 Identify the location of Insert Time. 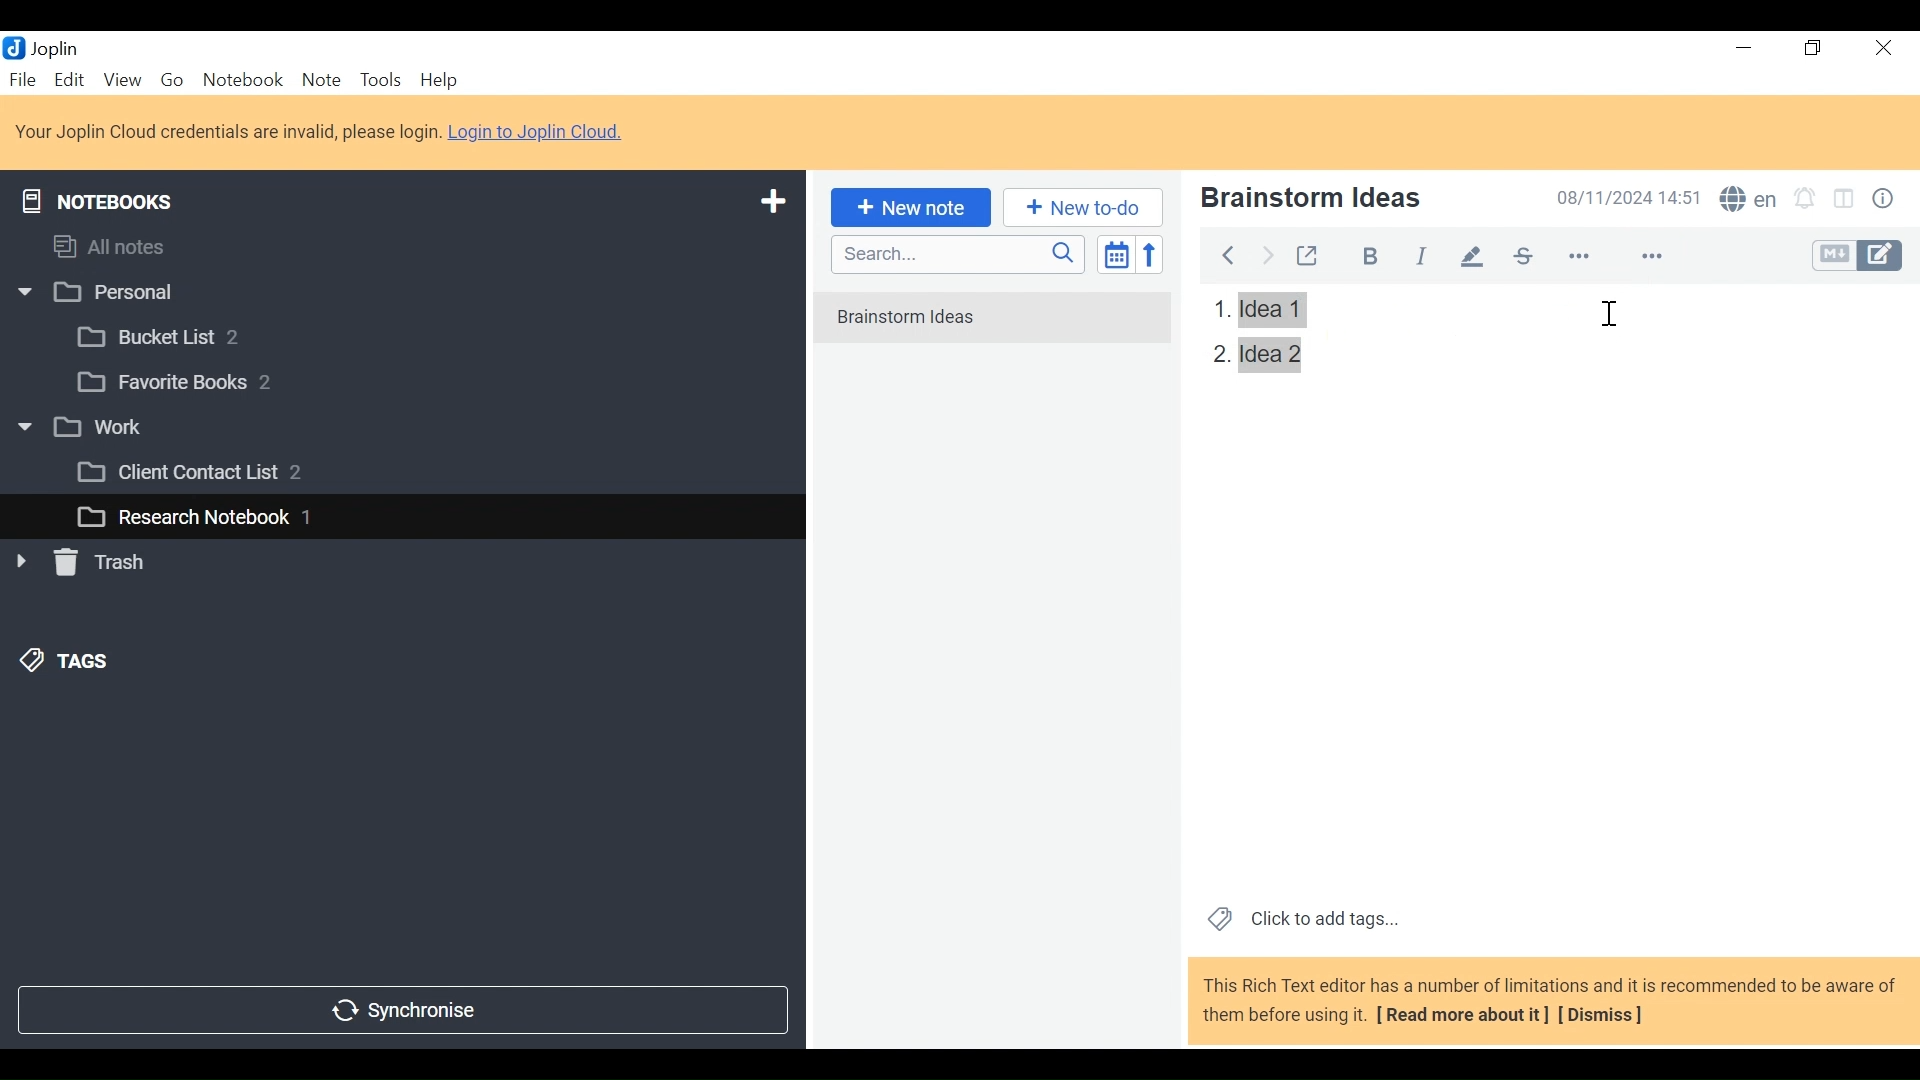
(1612, 323).